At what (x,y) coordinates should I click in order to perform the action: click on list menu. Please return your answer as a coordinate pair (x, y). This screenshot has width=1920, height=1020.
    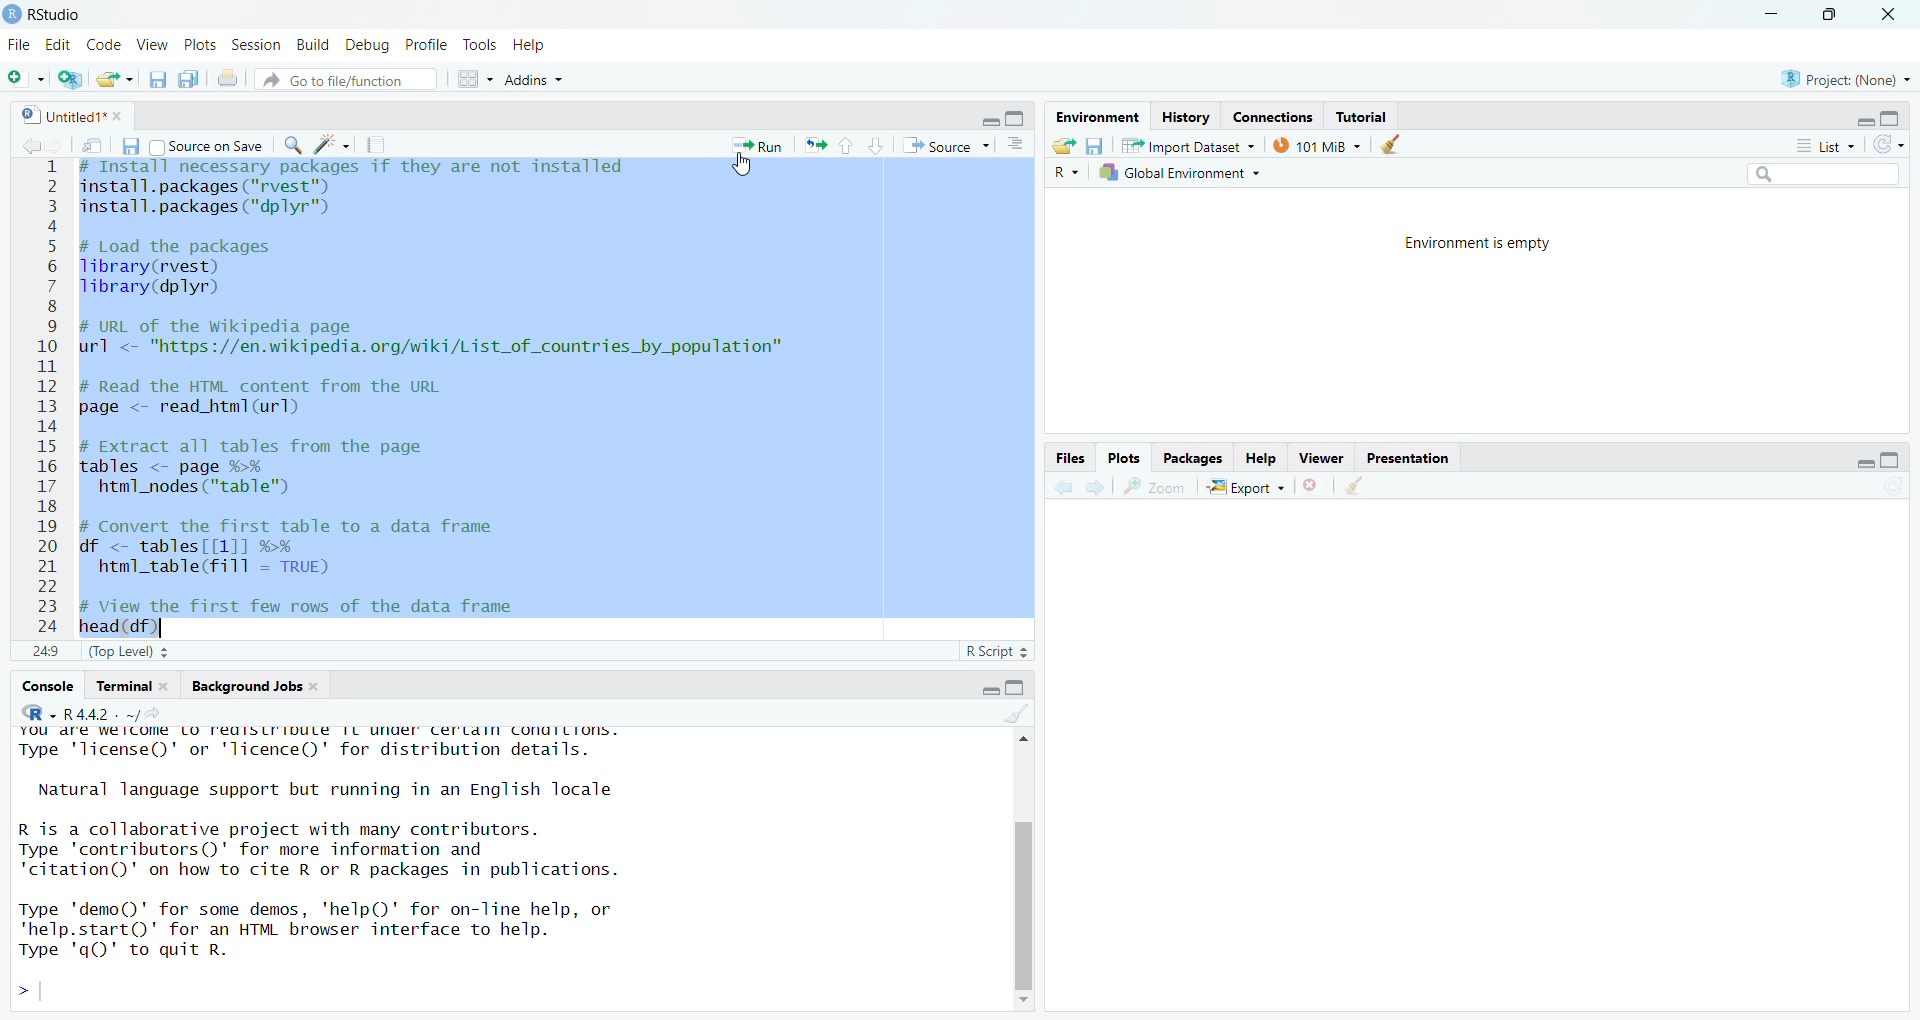
    Looking at the image, I should click on (1824, 146).